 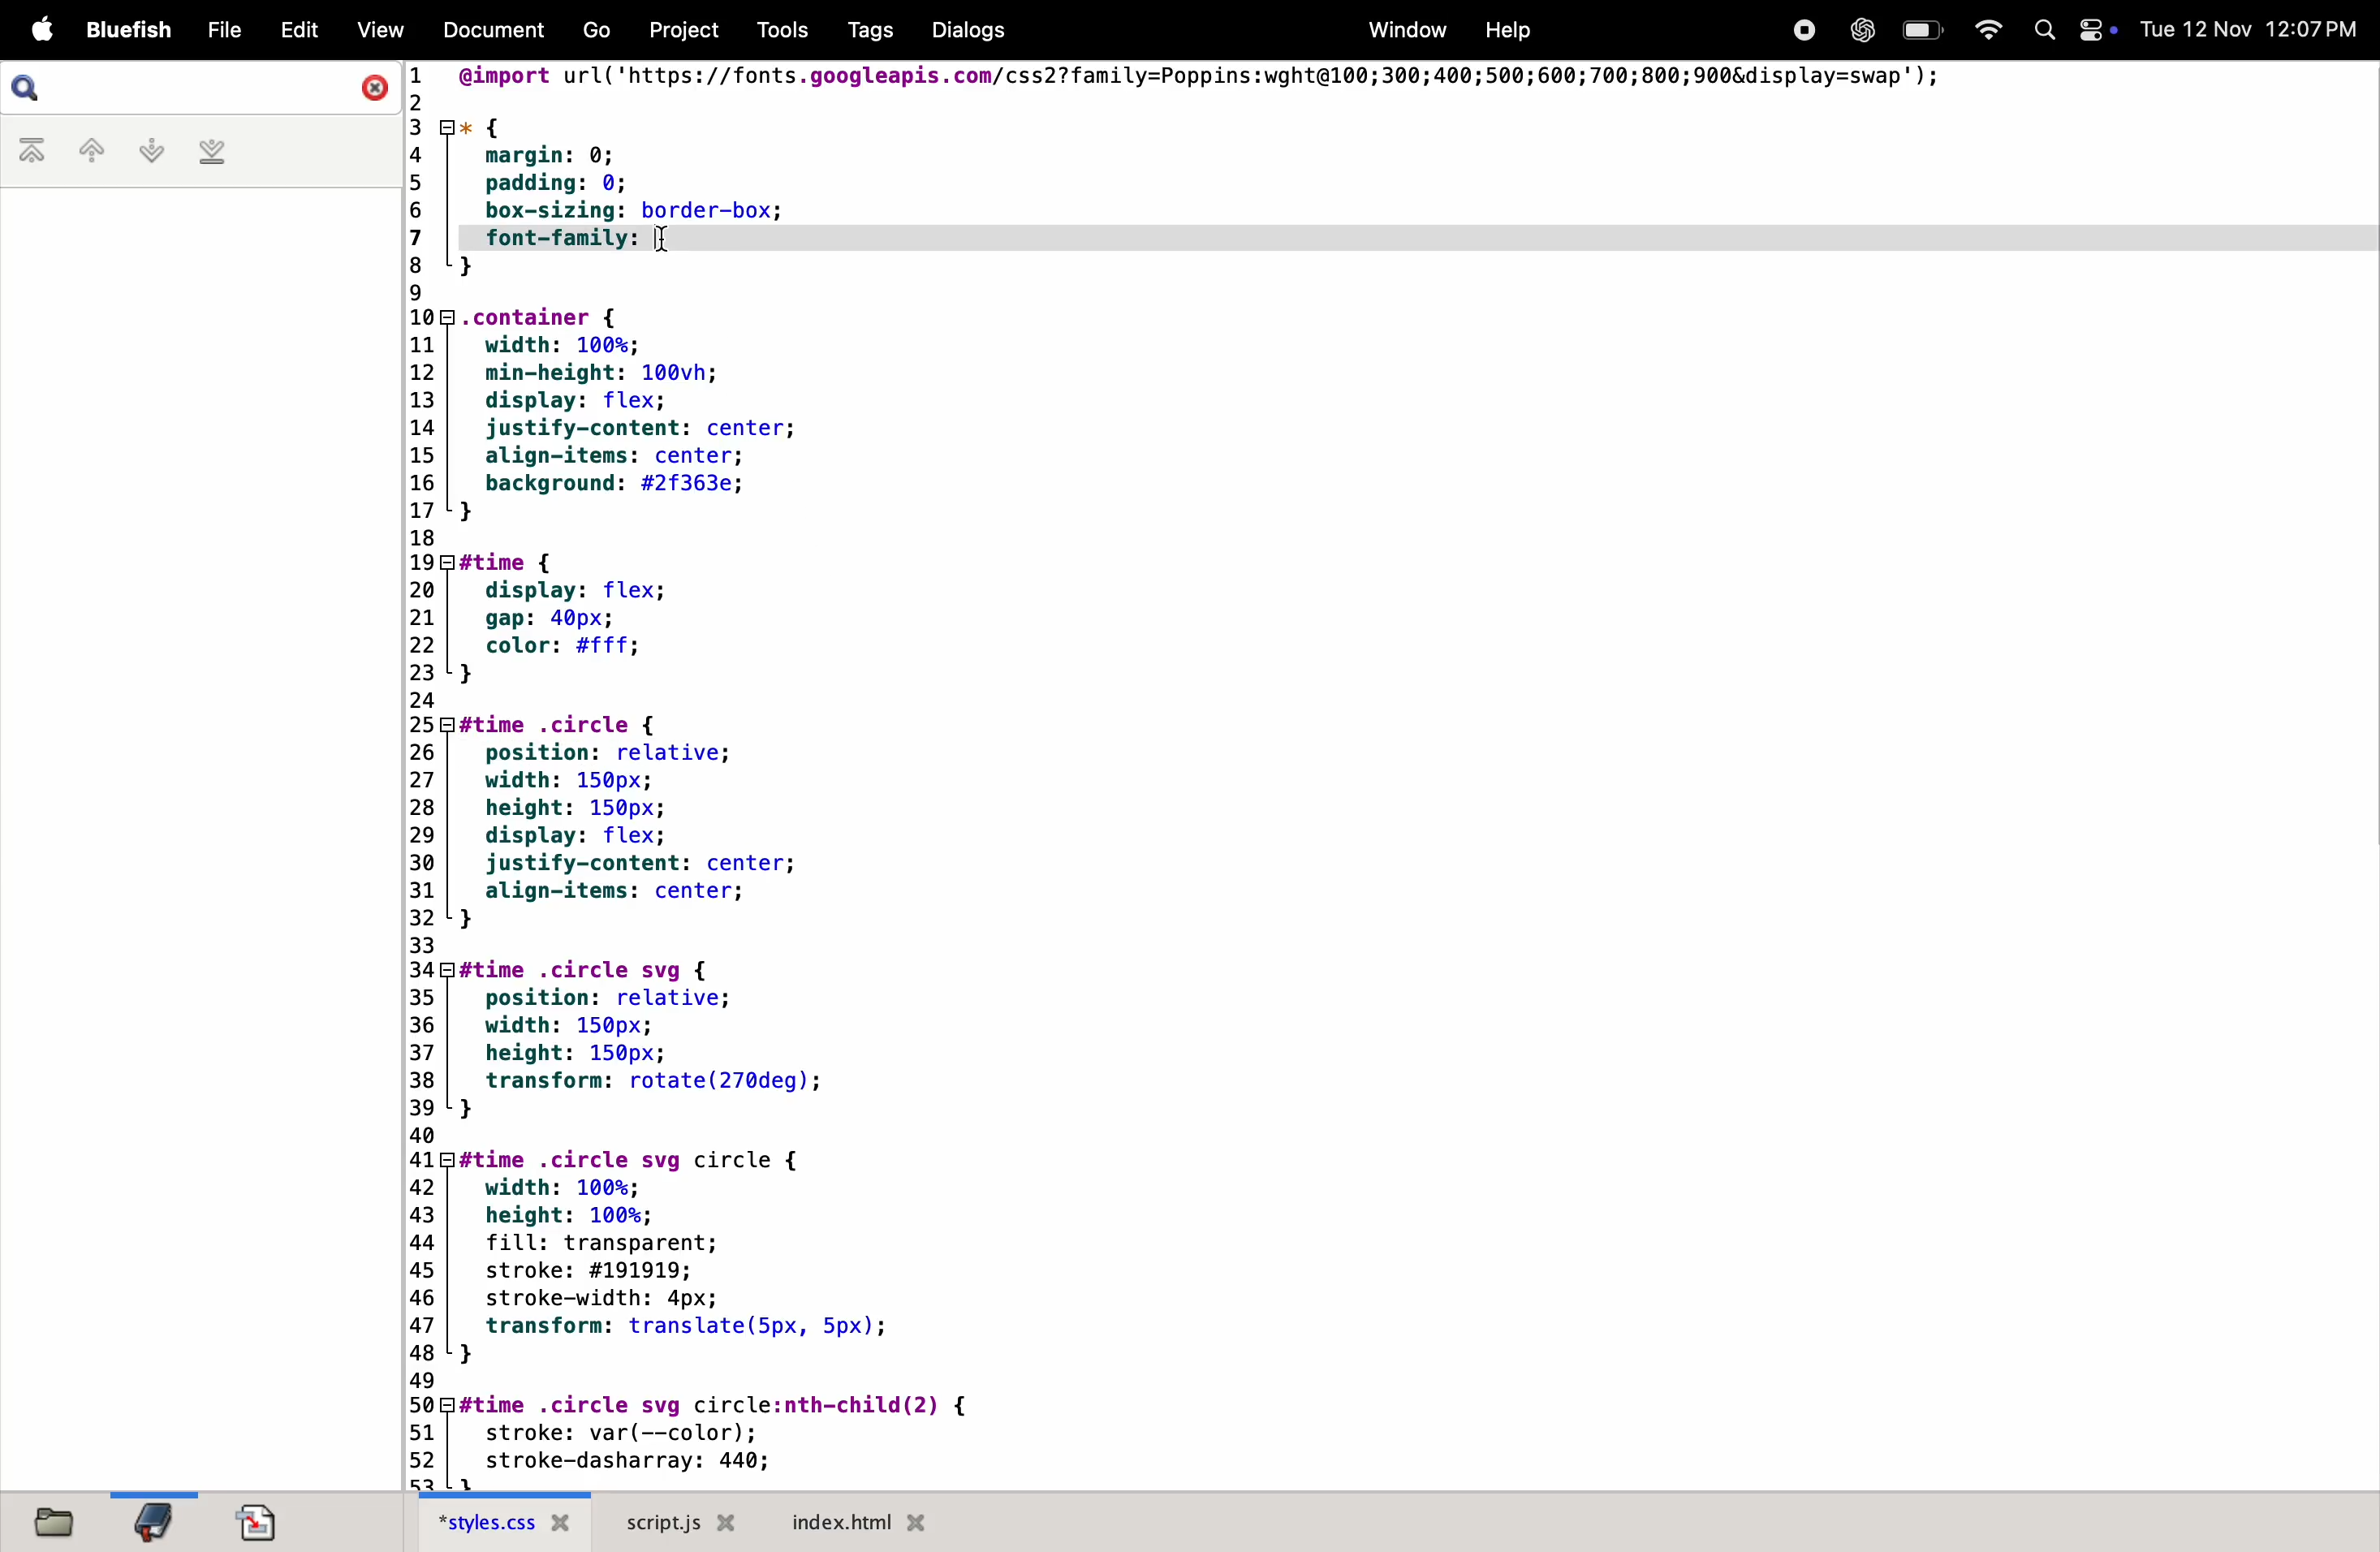 I want to click on previous bookmark, so click(x=79, y=150).